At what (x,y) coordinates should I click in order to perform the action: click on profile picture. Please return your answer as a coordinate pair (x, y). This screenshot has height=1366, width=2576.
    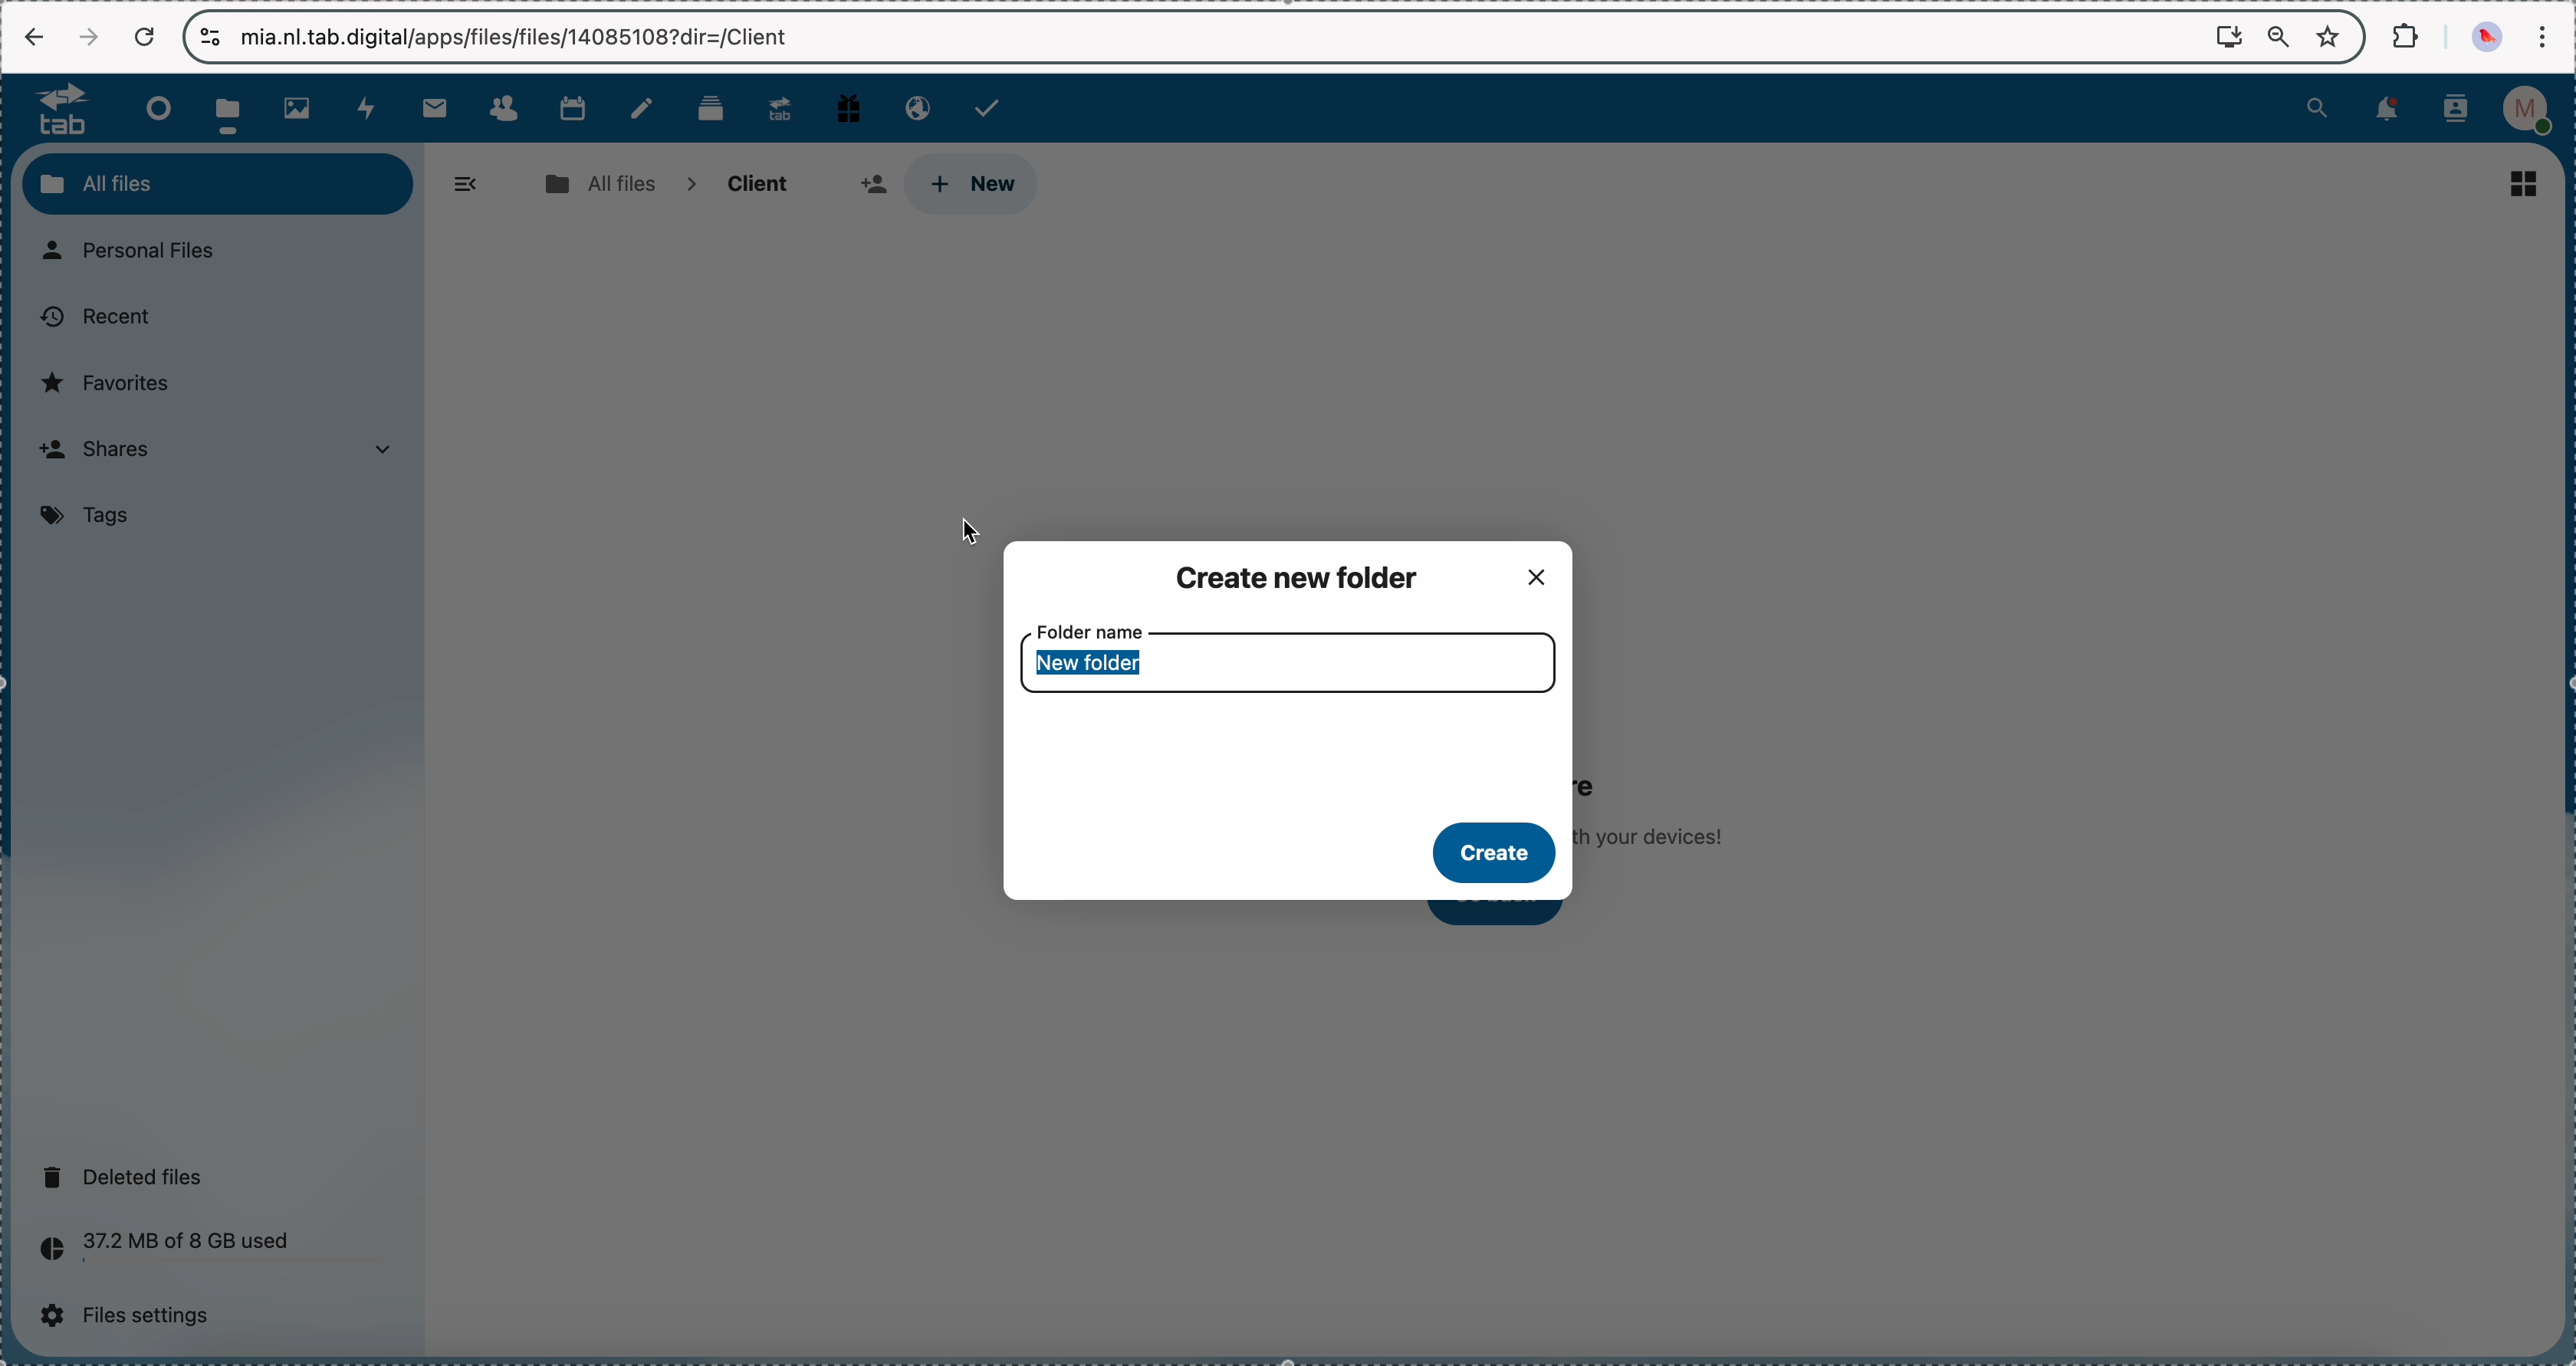
    Looking at the image, I should click on (2490, 37).